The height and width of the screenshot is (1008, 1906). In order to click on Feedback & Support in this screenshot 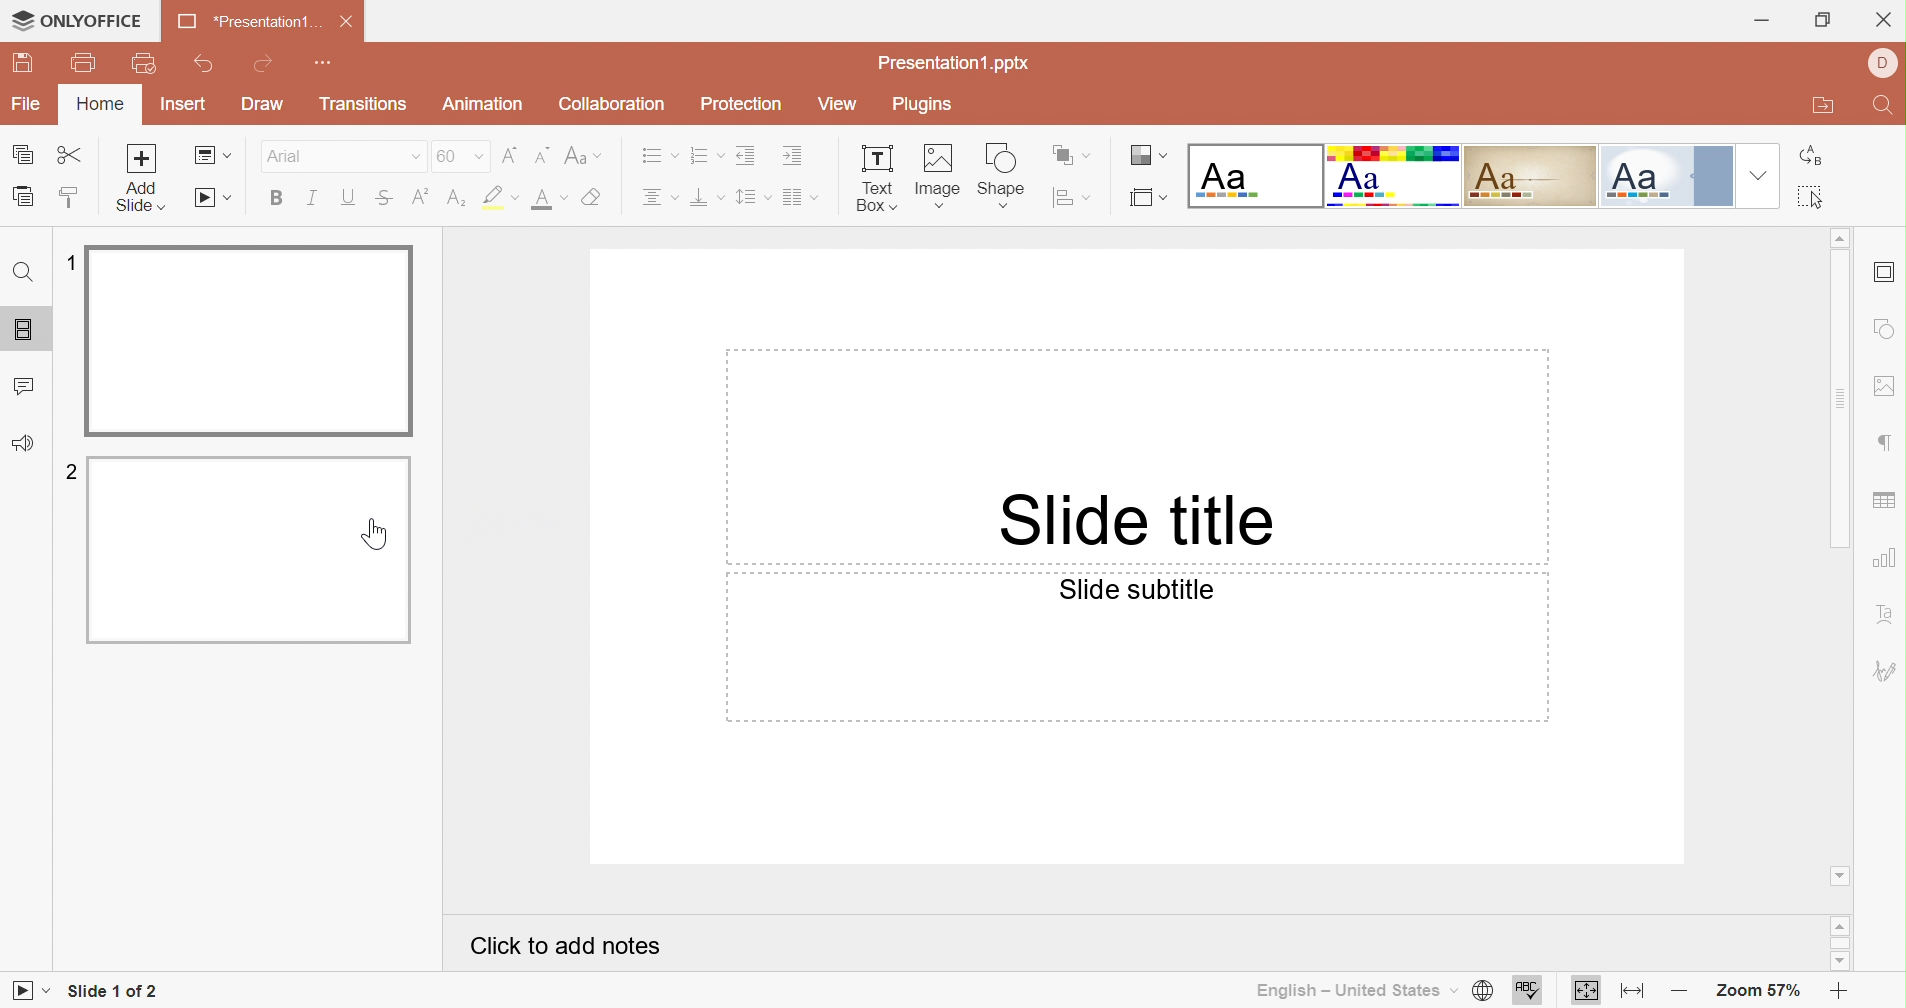, I will do `click(23, 443)`.